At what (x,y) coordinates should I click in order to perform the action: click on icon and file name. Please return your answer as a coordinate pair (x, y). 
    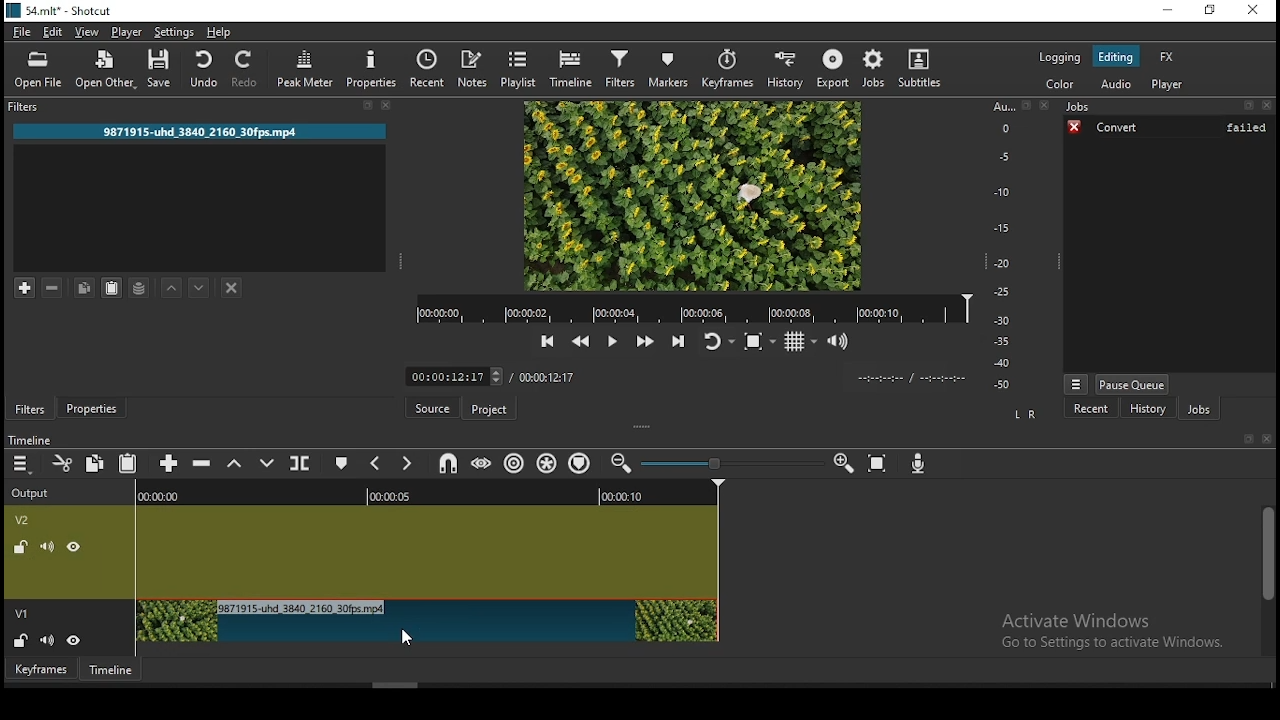
    Looking at the image, I should click on (63, 10).